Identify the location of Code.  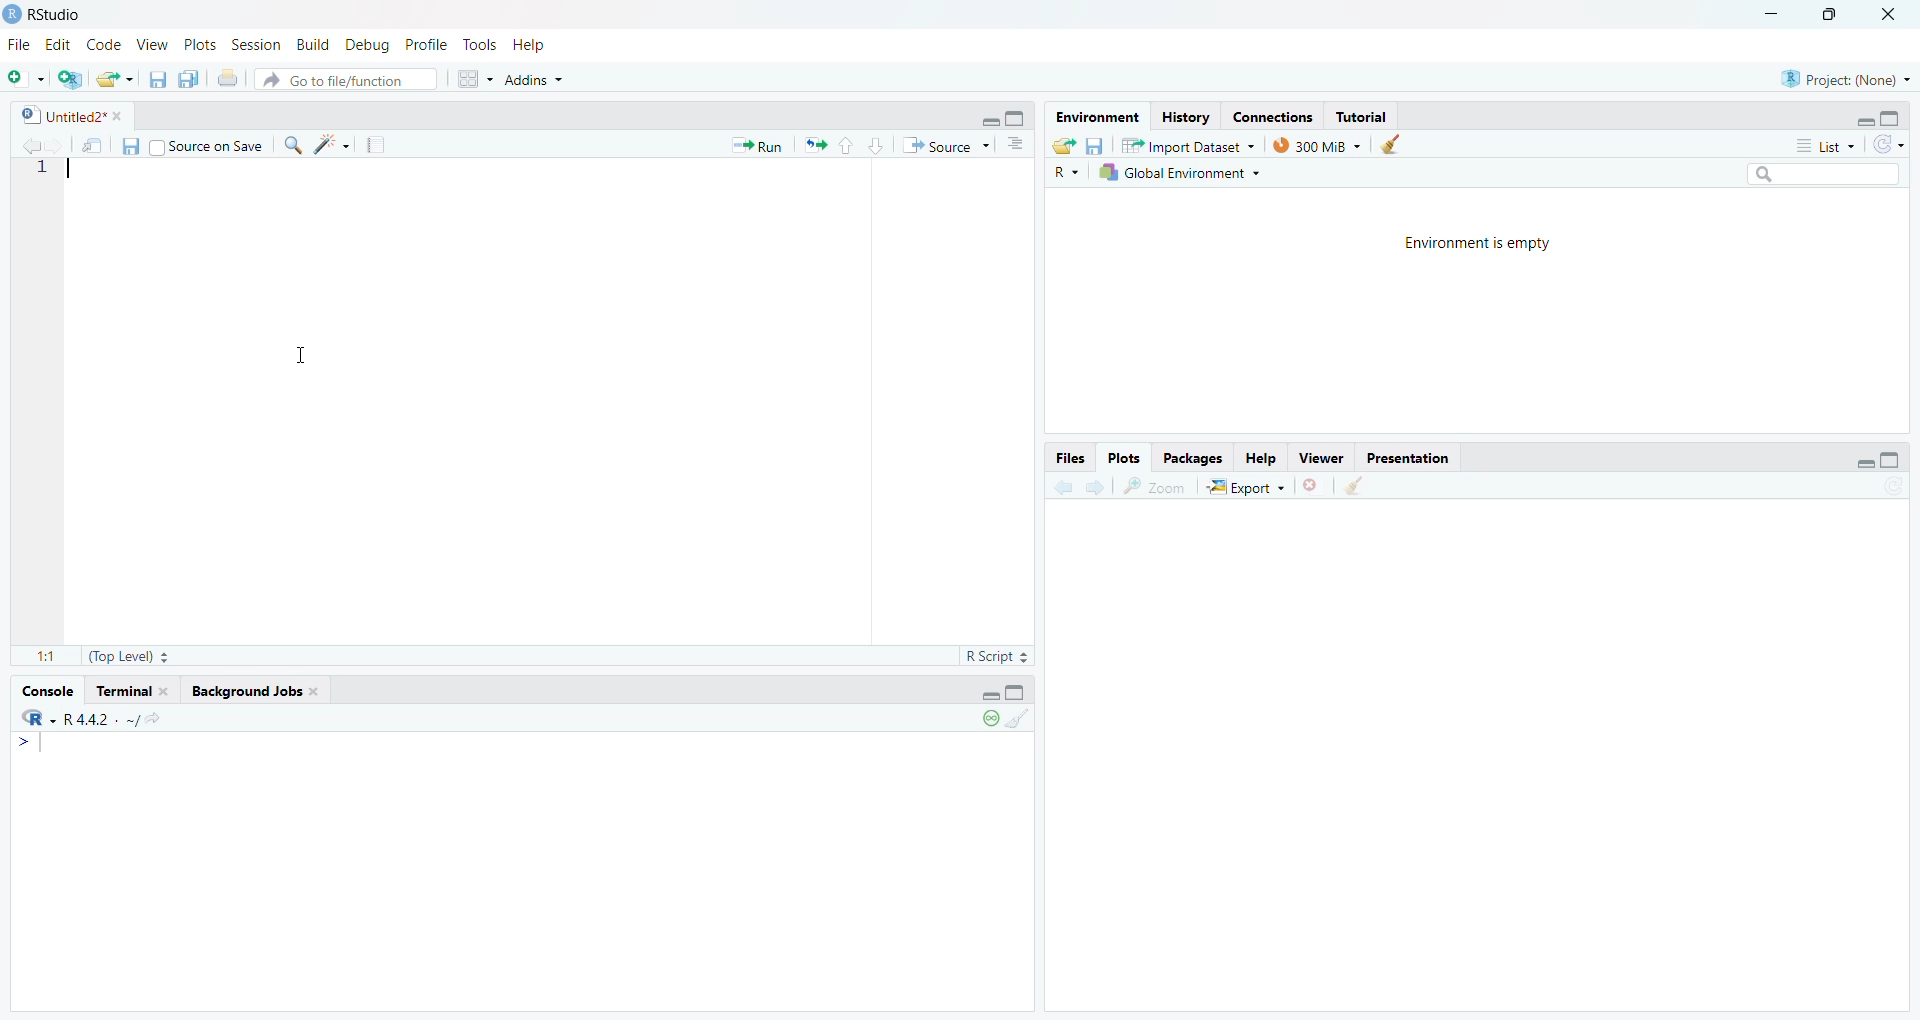
(103, 45).